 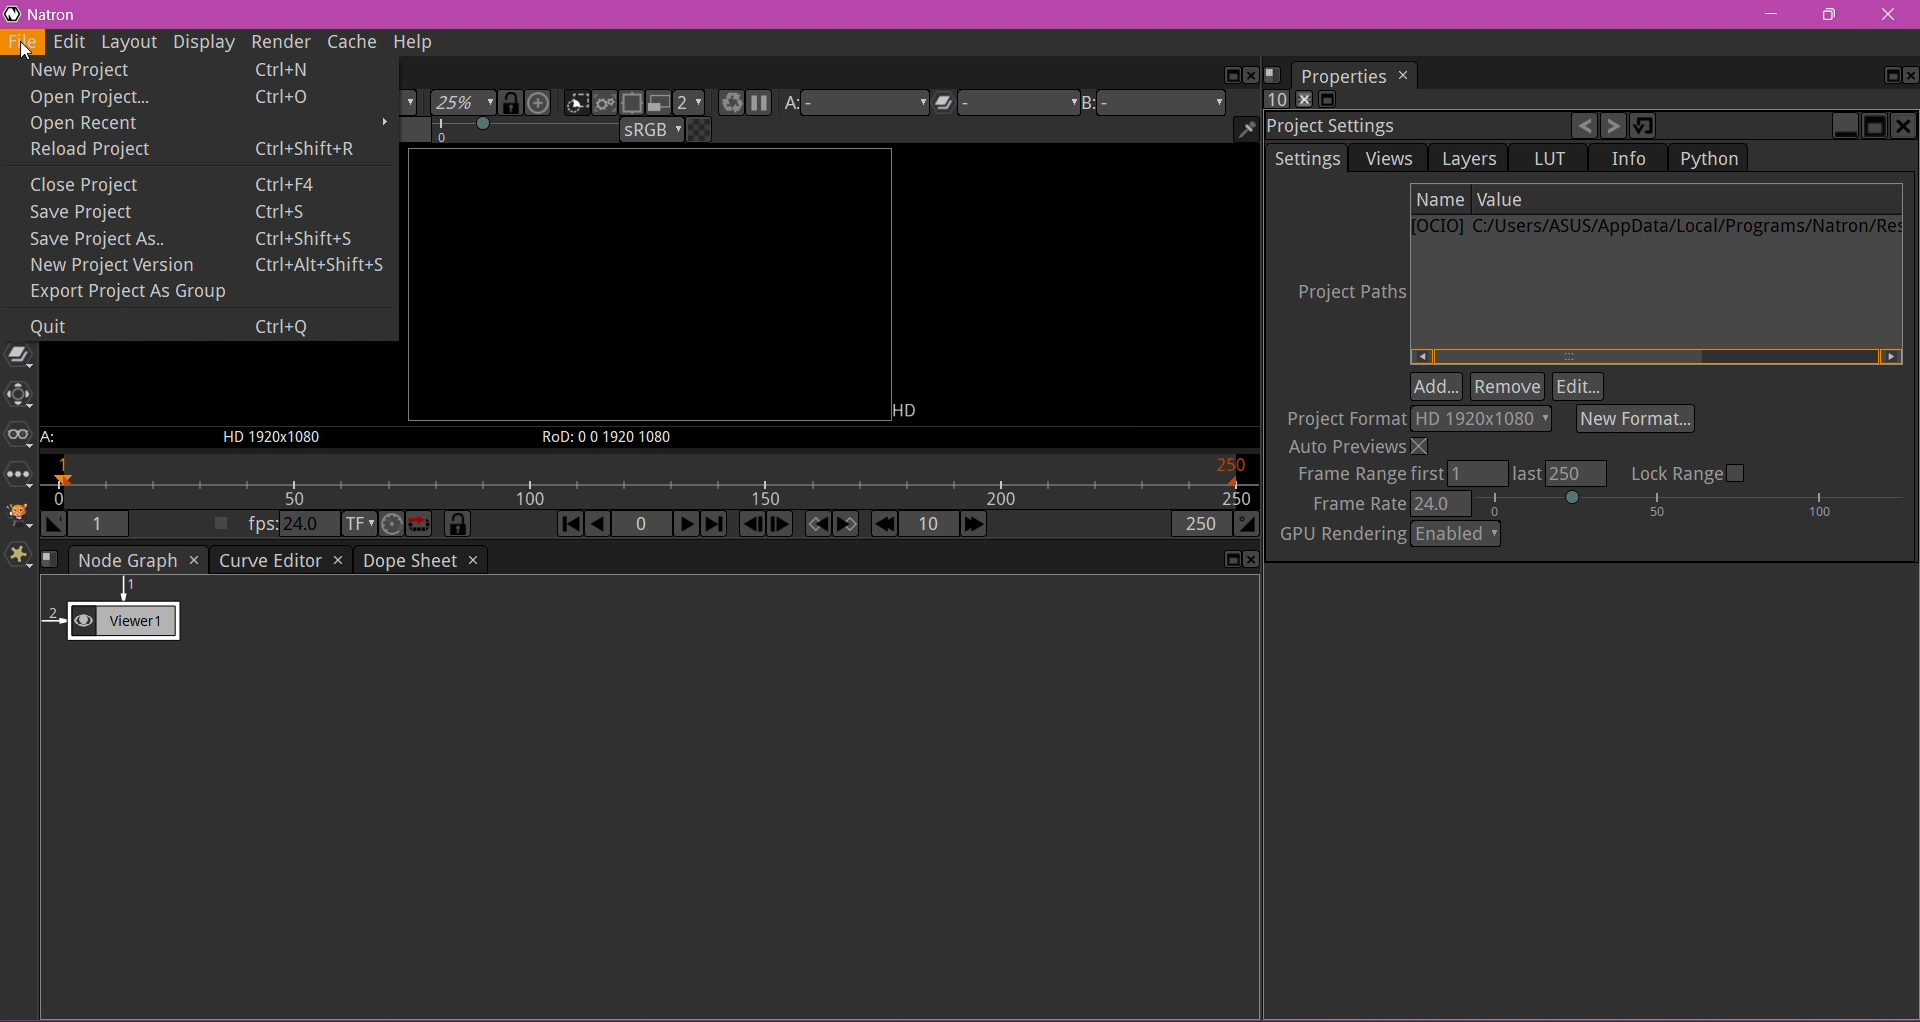 I want to click on Merge, so click(x=19, y=357).